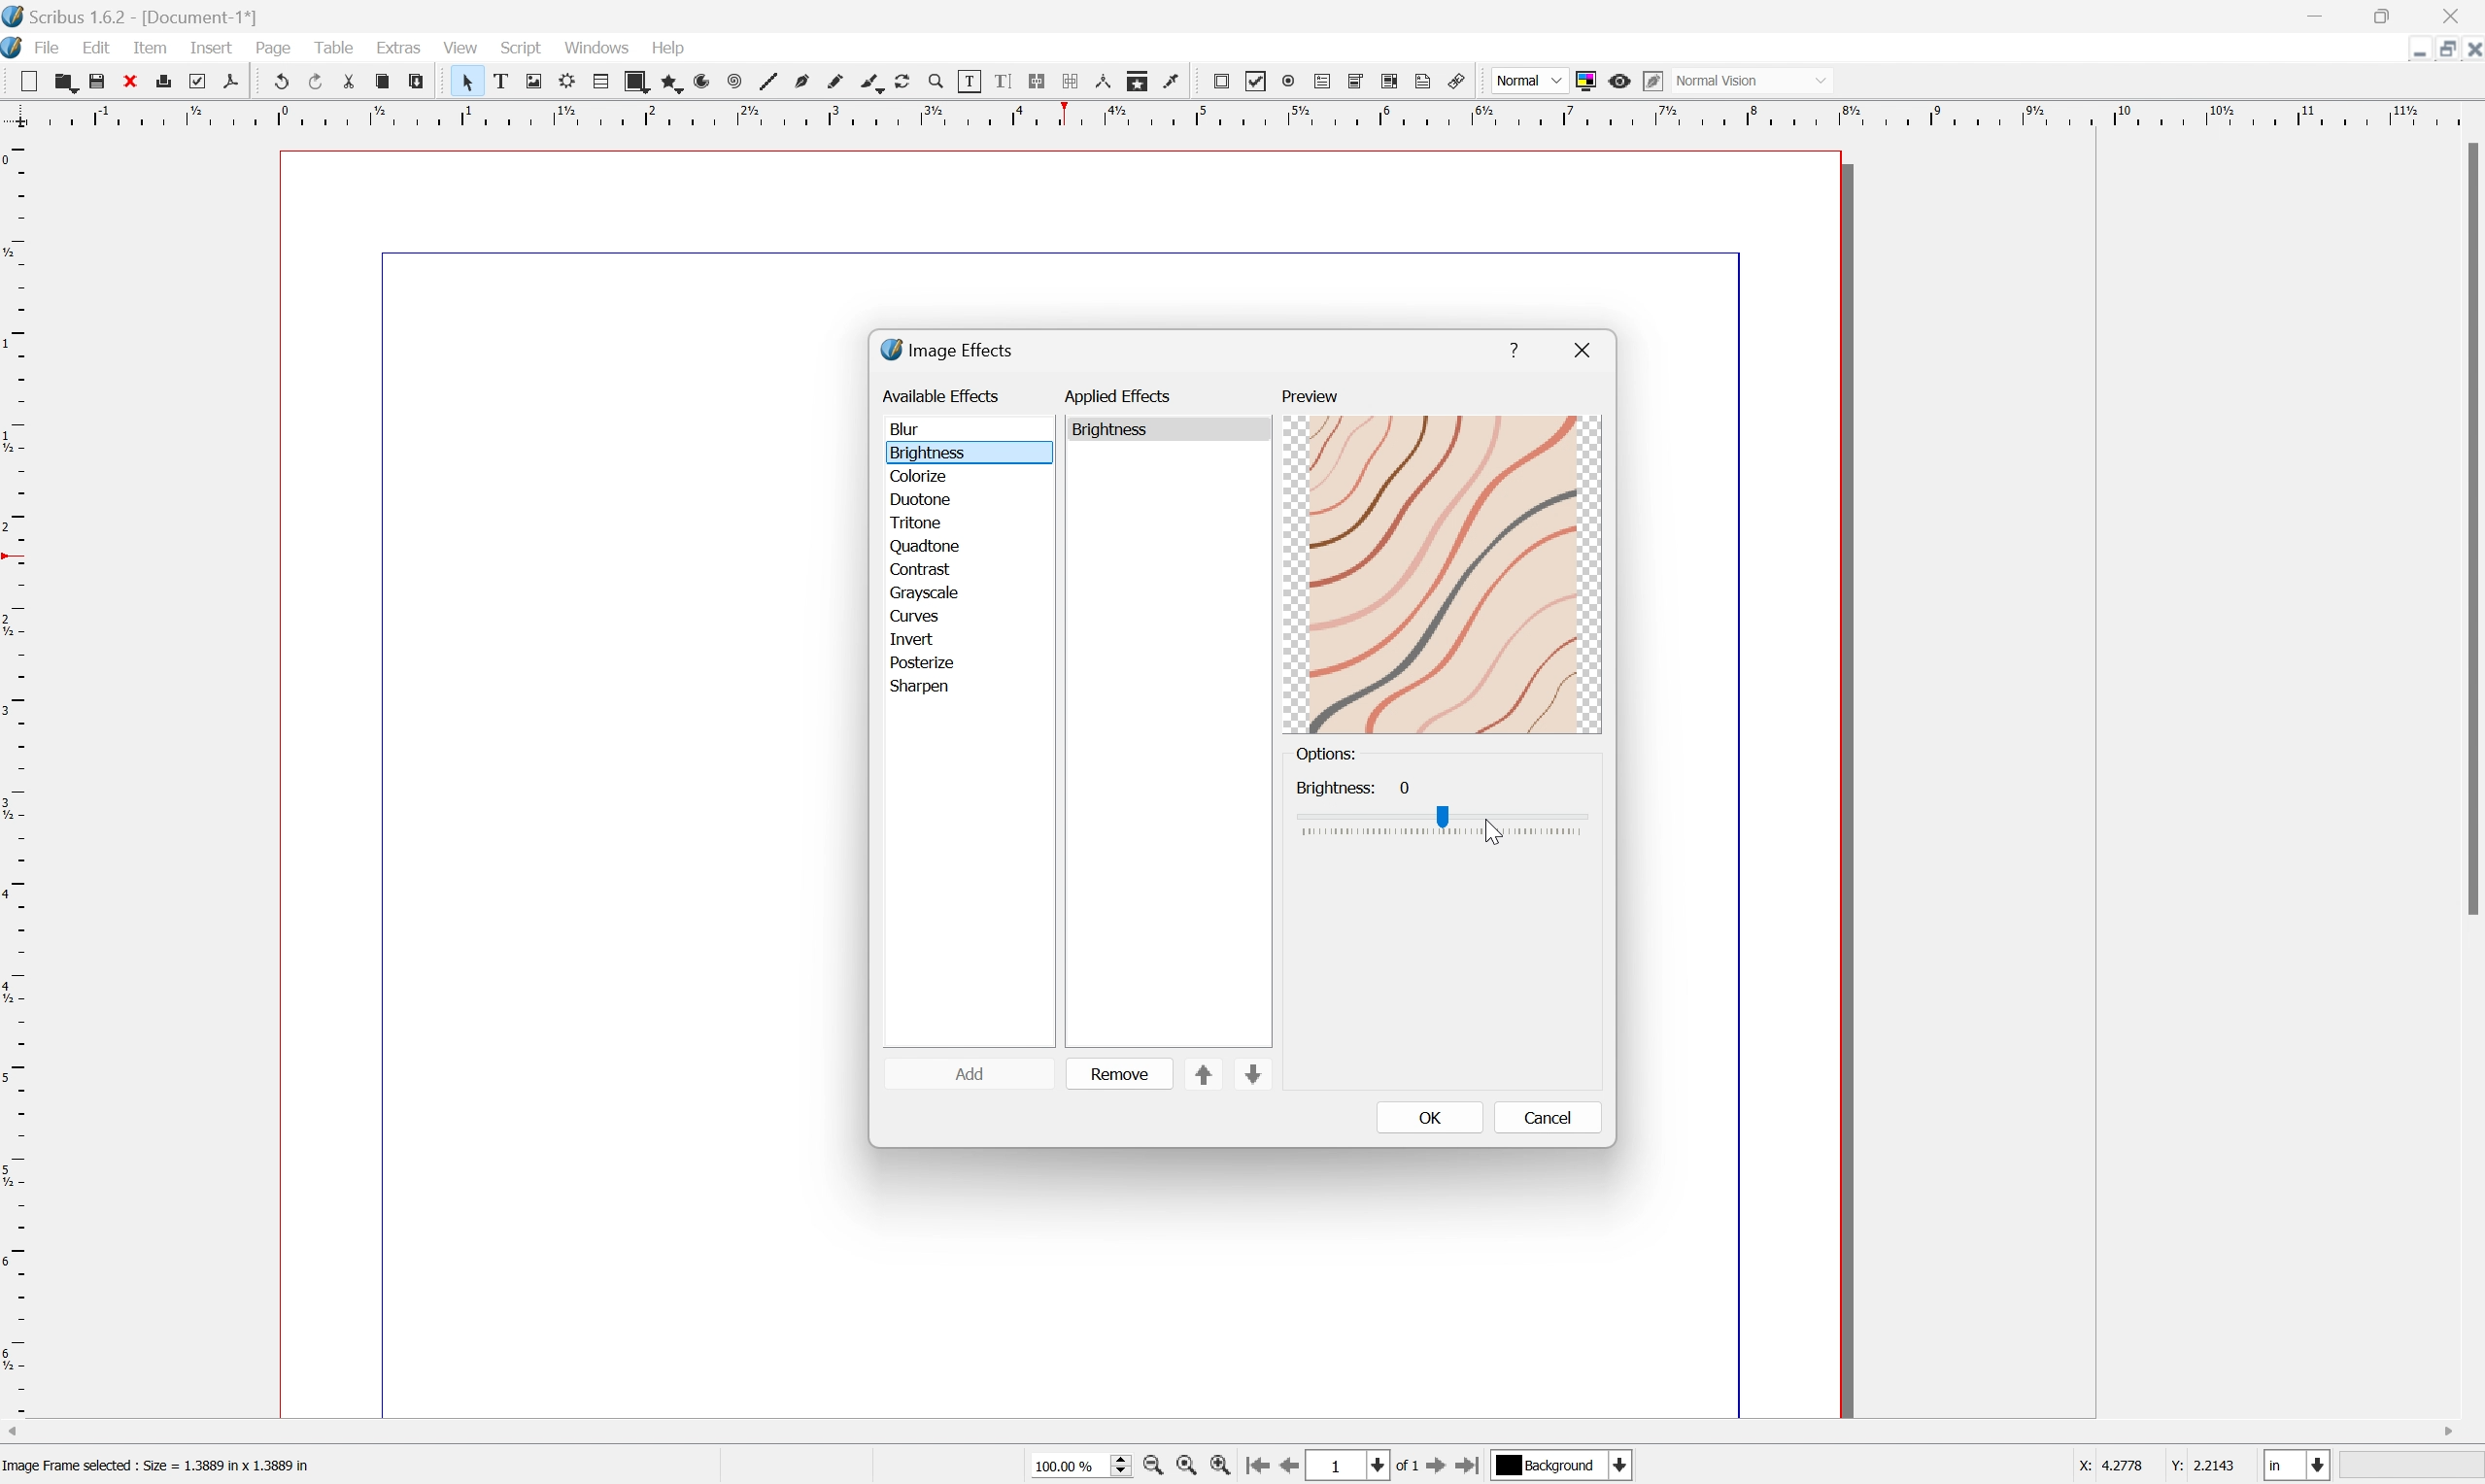 Image resolution: width=2485 pixels, height=1484 pixels. What do you see at coordinates (461, 47) in the screenshot?
I see `View` at bounding box center [461, 47].